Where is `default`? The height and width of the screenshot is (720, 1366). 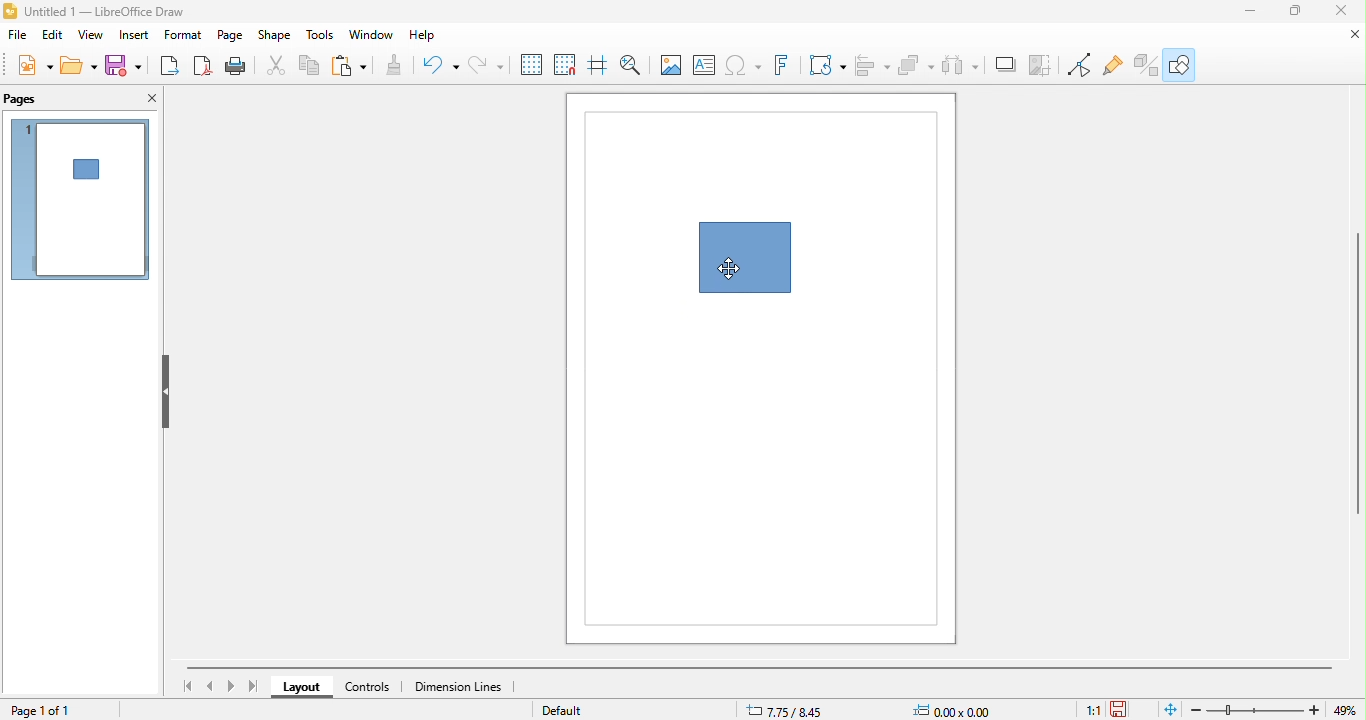
default is located at coordinates (575, 709).